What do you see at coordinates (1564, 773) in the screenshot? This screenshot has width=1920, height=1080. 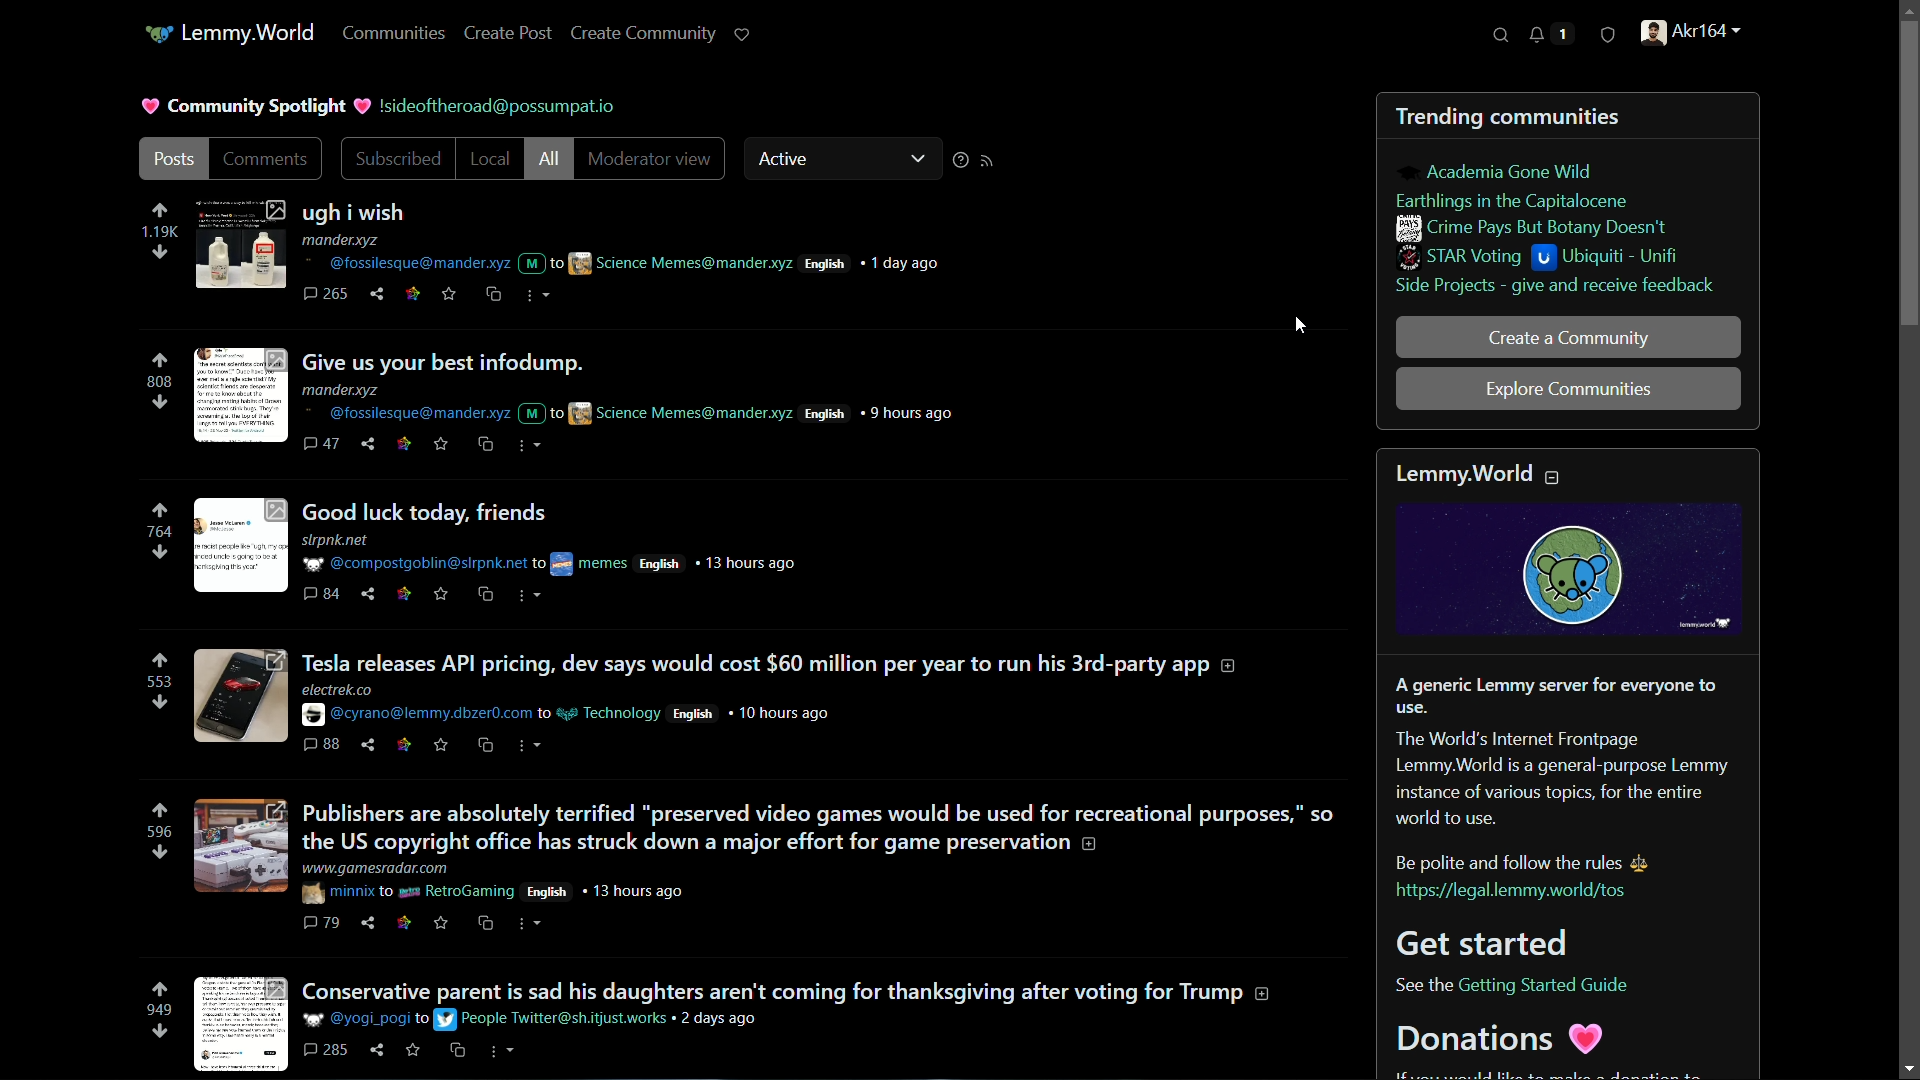 I see `A generic Lemmy server for everyone to use. The World's Internet Frontpage Lemmy.World is a general-purpose Lemmy instance of various topics, for the entire world to use. Be polite and follow the rules.` at bounding box center [1564, 773].